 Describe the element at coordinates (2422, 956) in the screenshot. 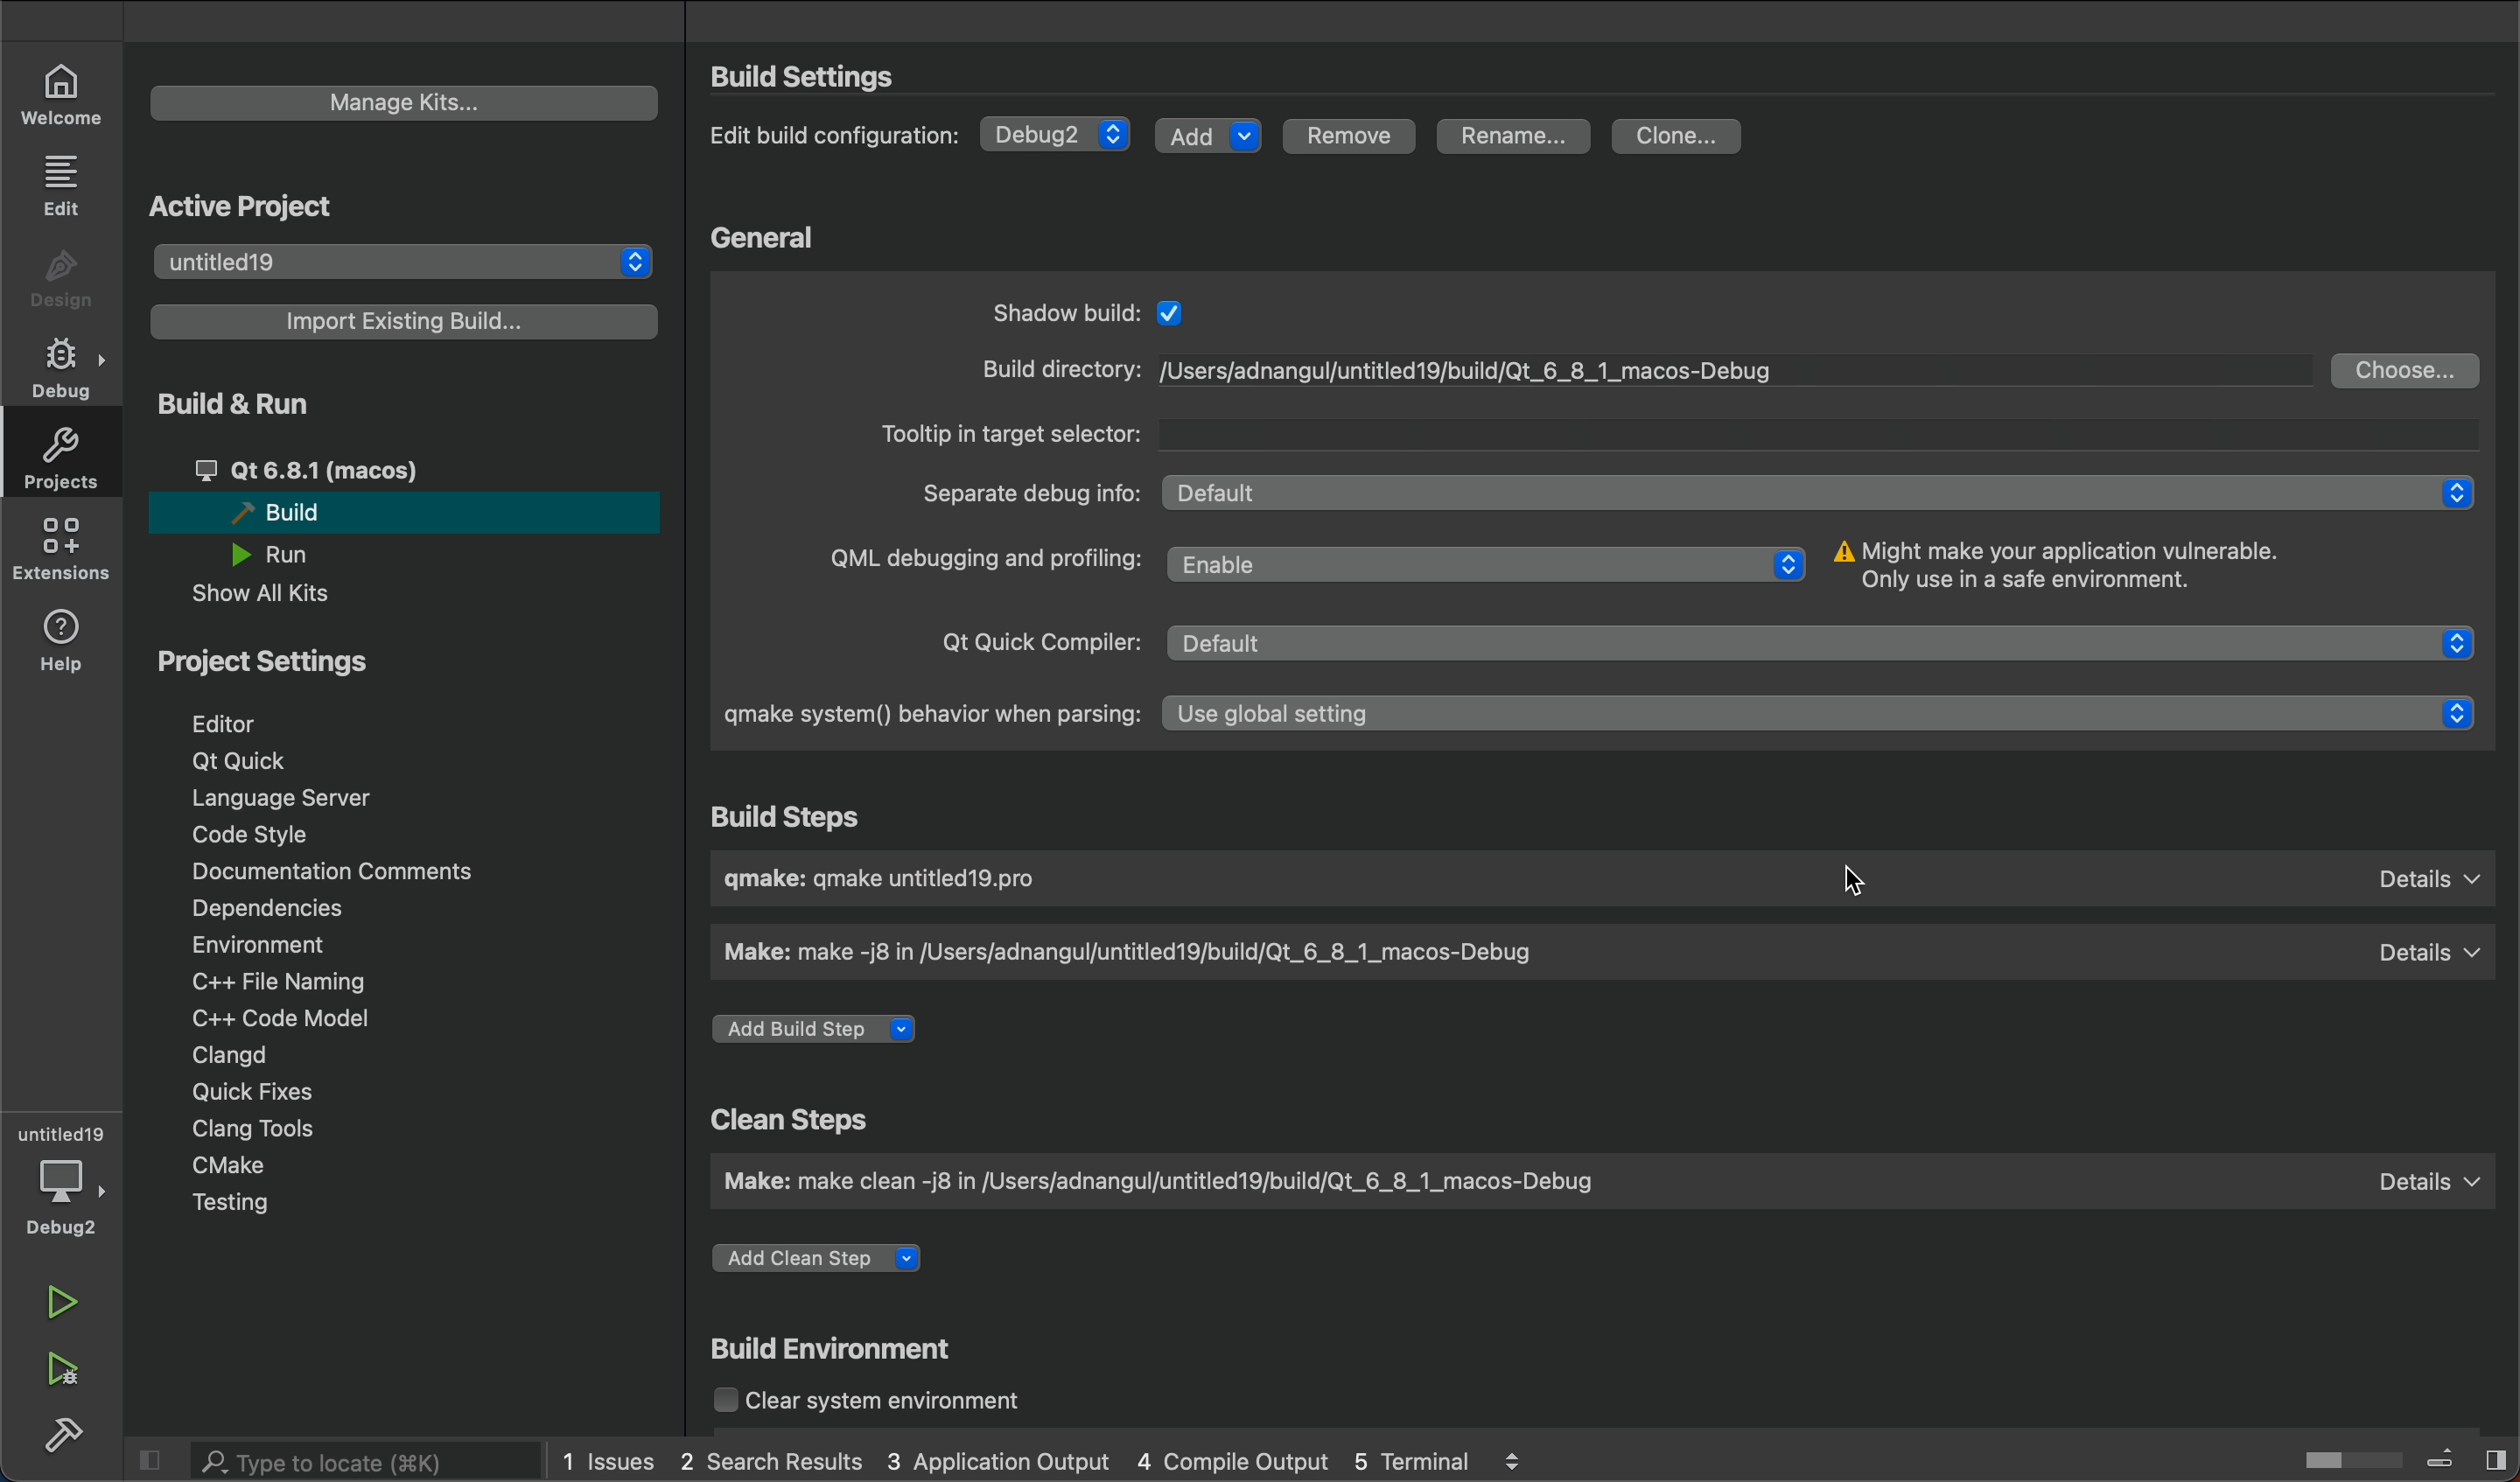

I see `default` at that location.